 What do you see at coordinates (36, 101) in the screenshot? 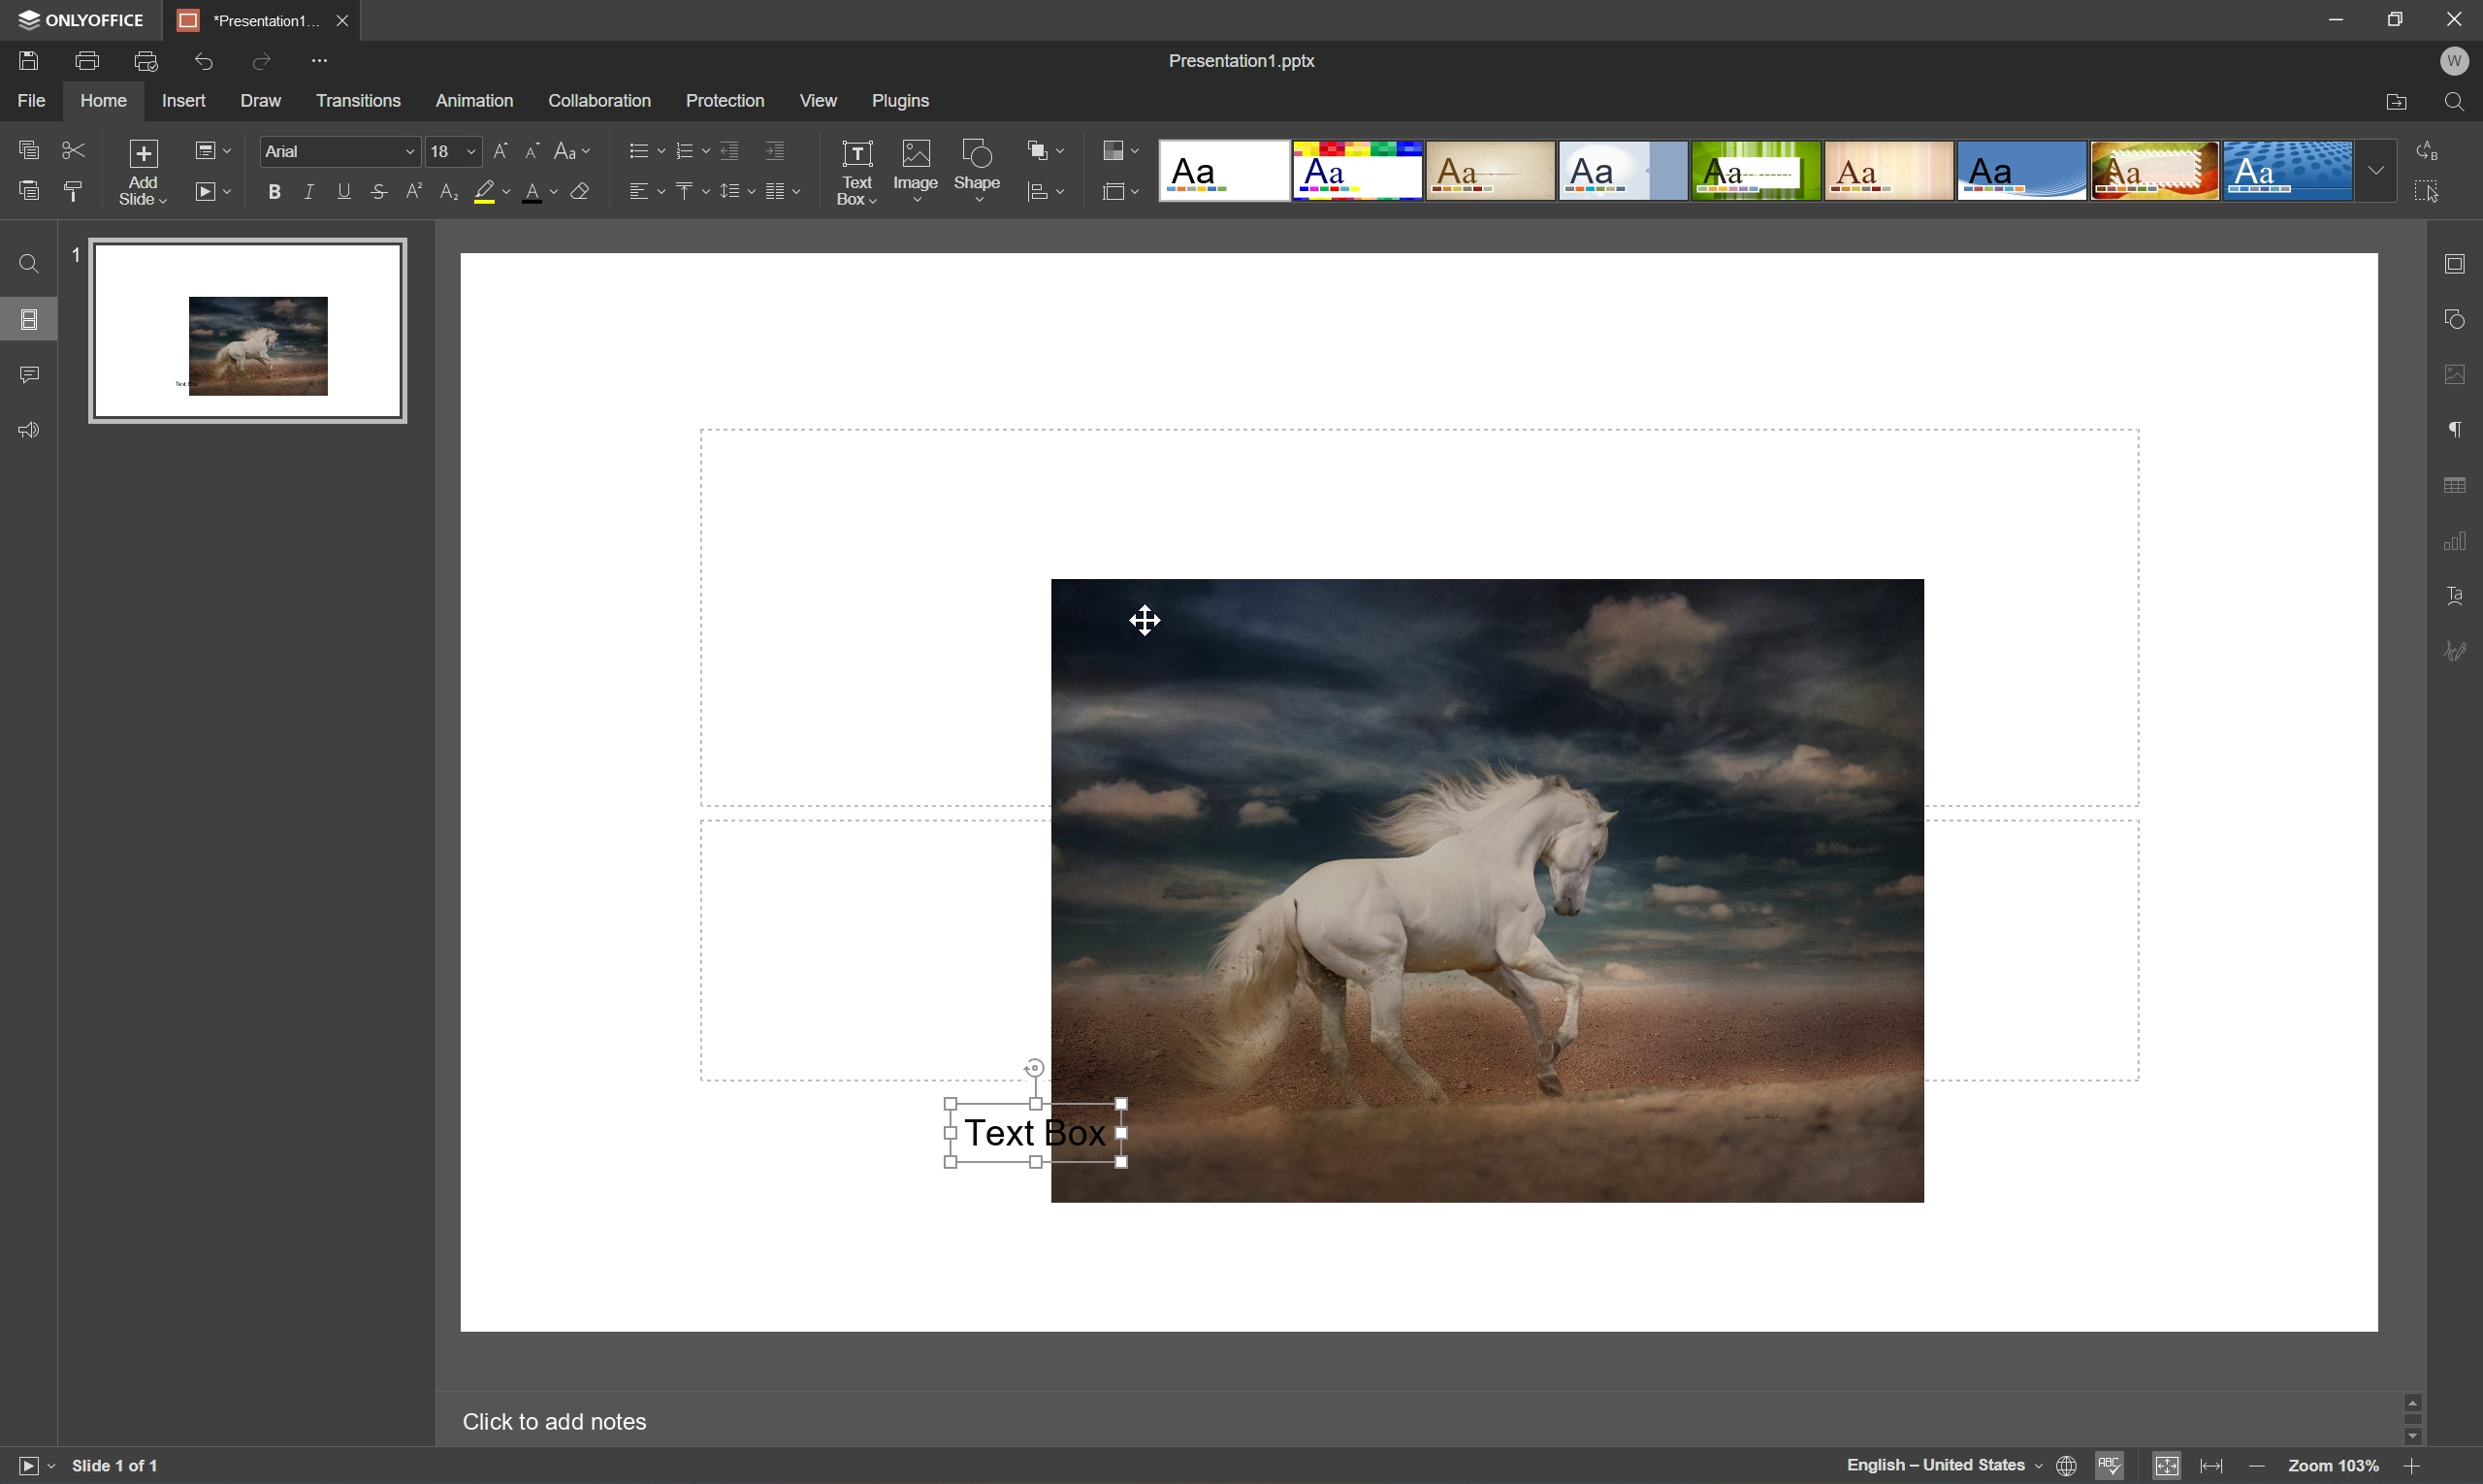
I see `File` at bounding box center [36, 101].